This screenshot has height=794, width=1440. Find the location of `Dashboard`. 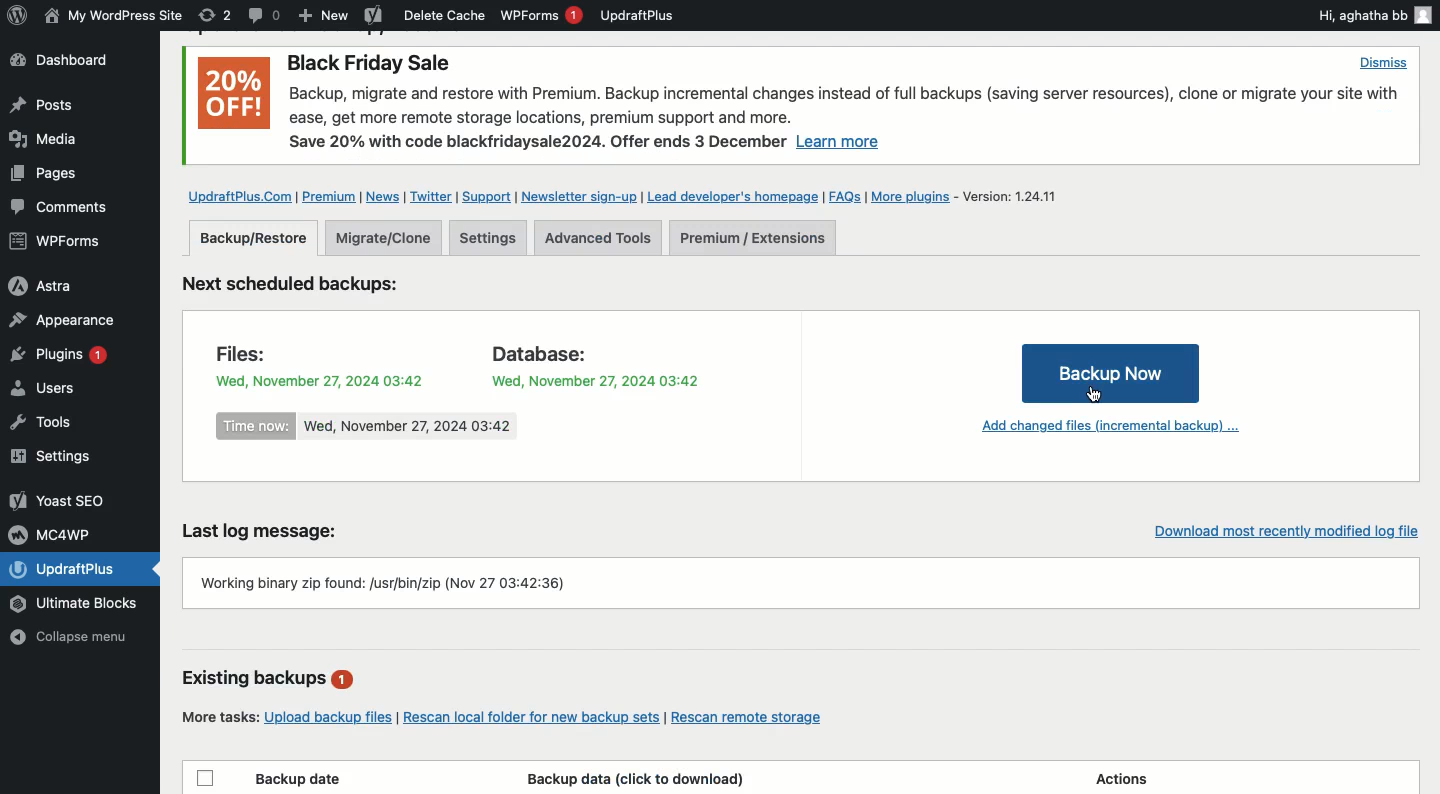

Dashboard is located at coordinates (72, 62).